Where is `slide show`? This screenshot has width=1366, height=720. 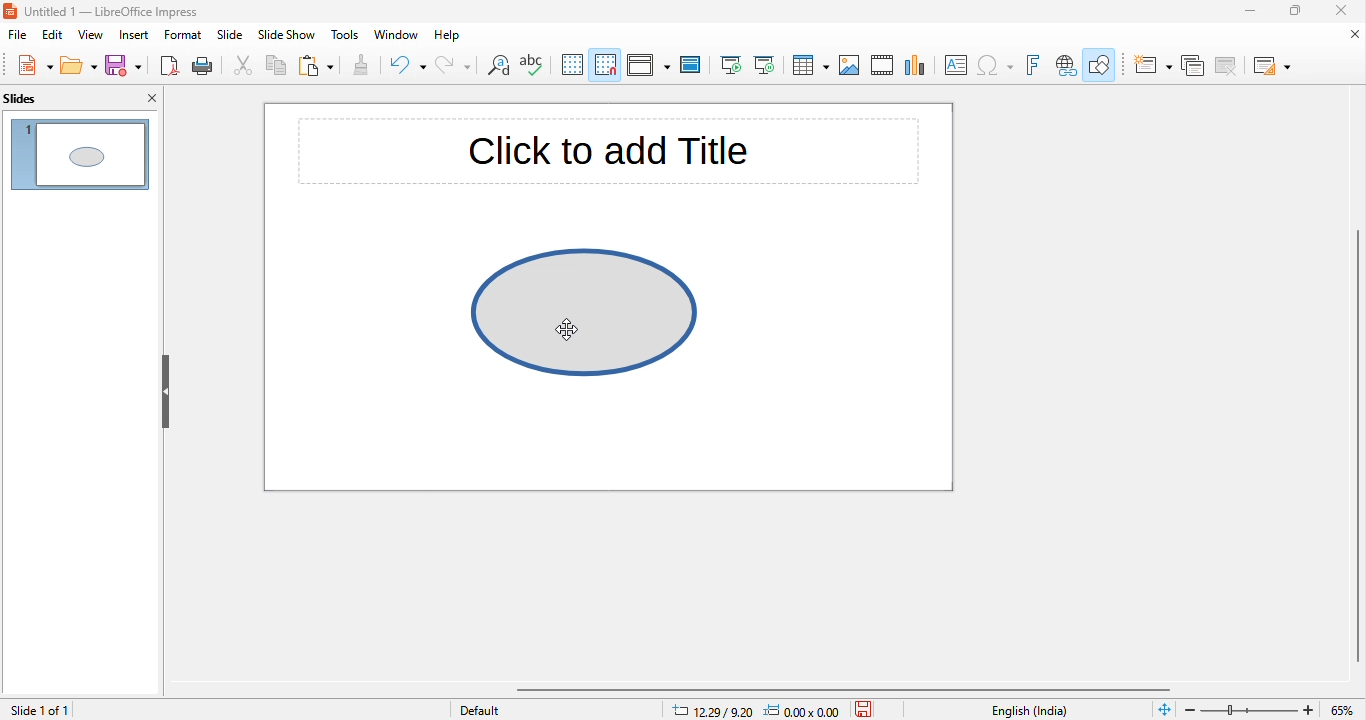
slide show is located at coordinates (287, 37).